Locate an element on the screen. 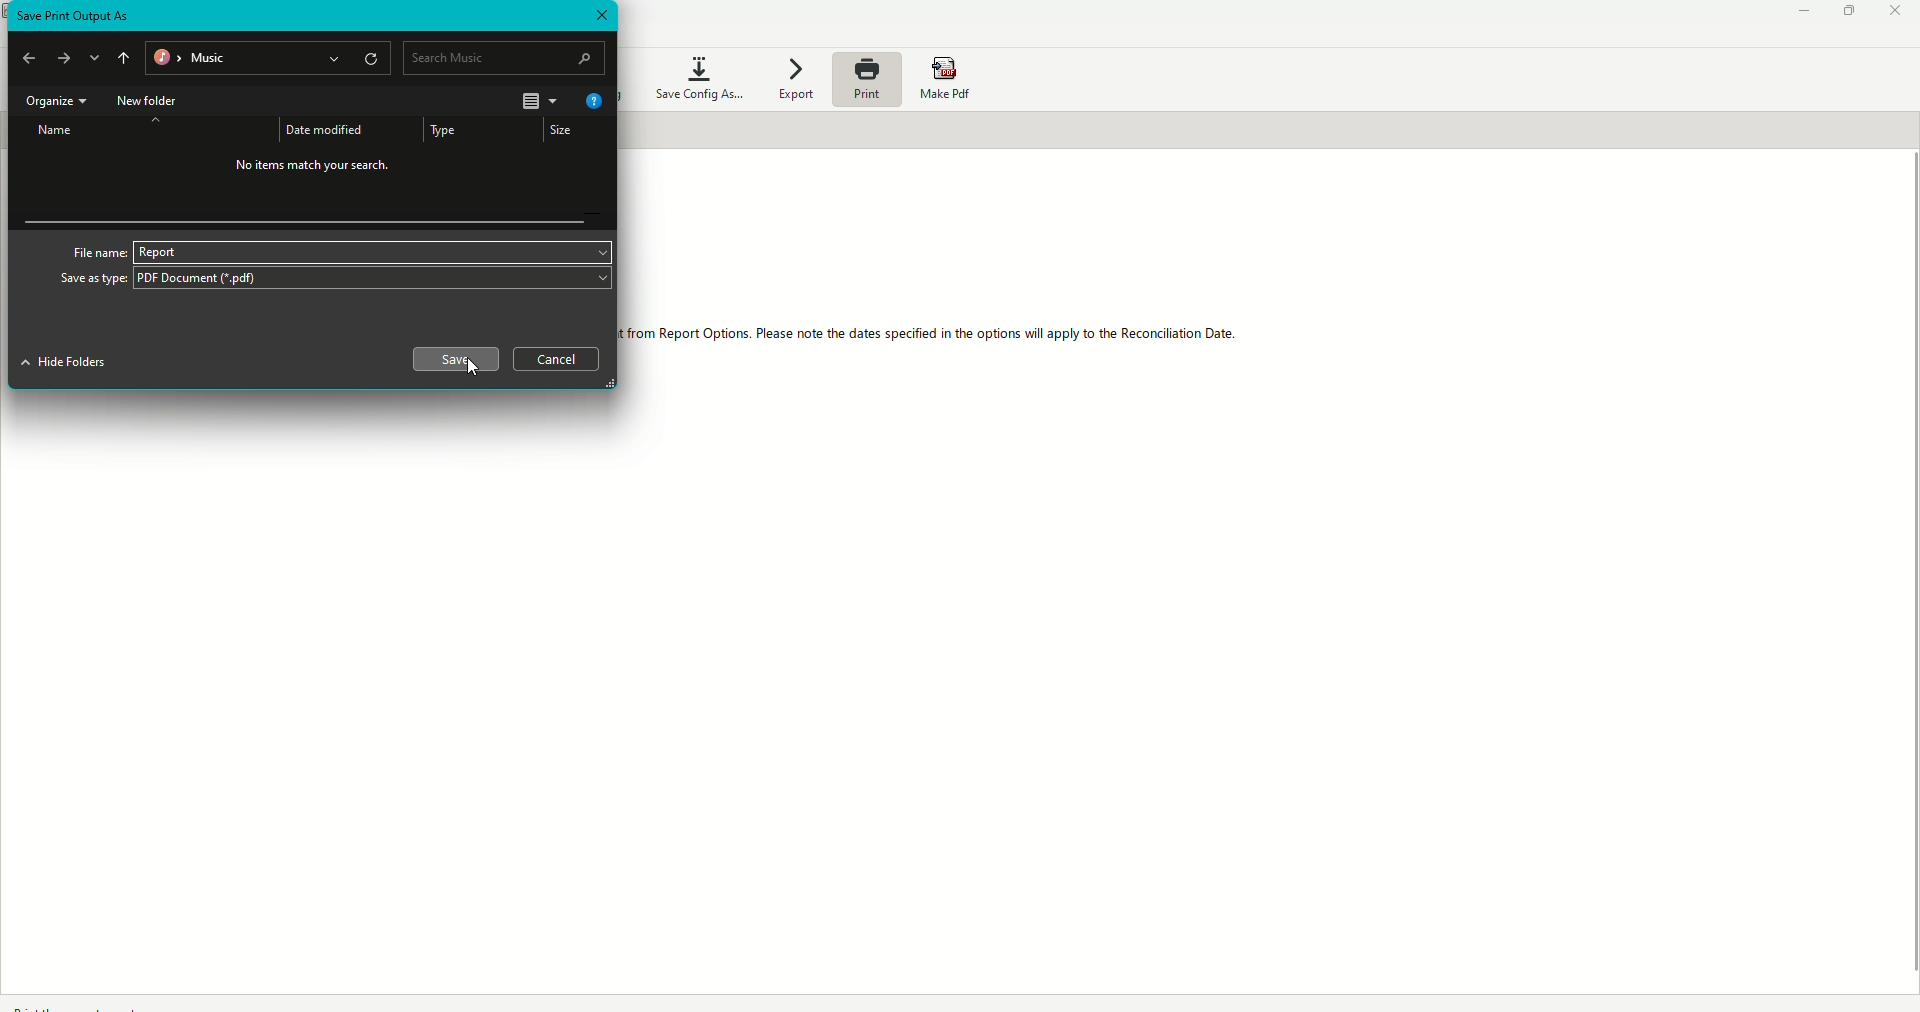  Save as Type - PDF is located at coordinates (333, 281).